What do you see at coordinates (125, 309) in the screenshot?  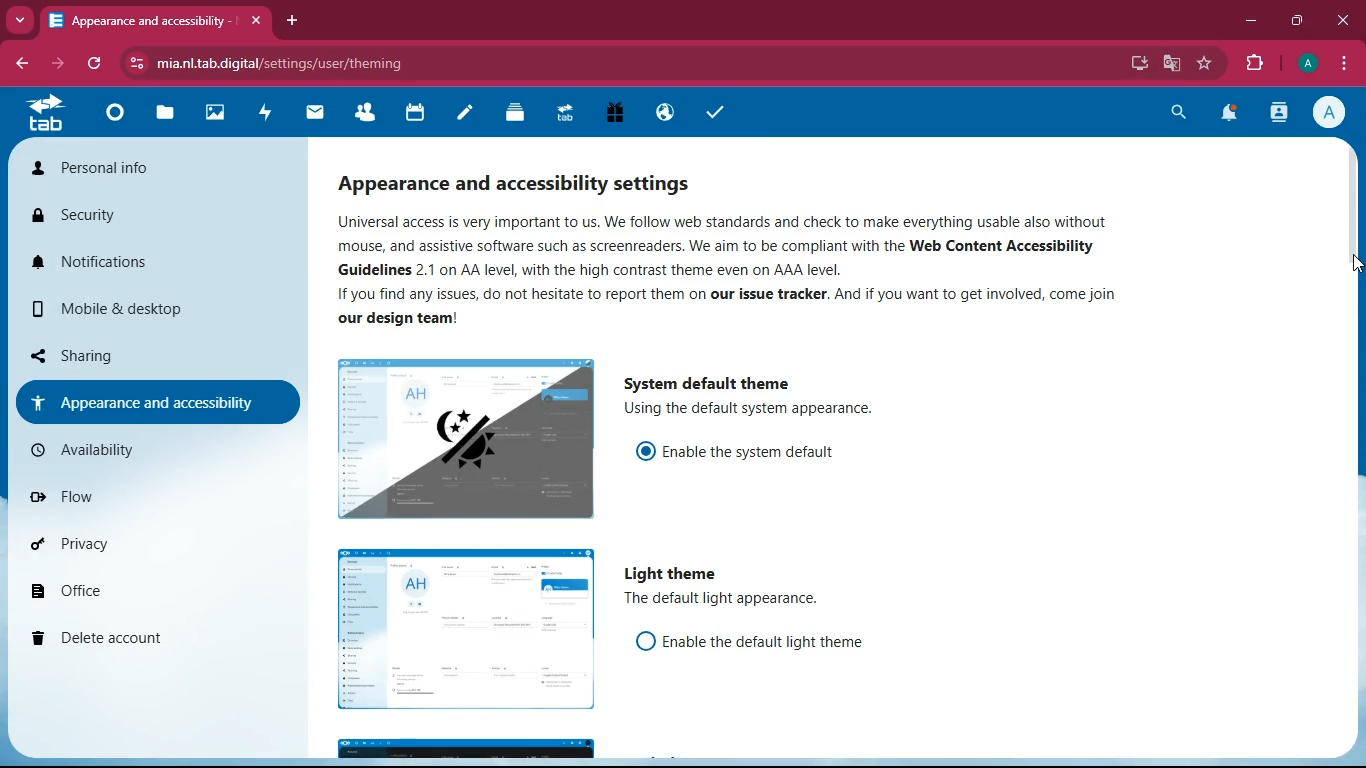 I see `mobile` at bounding box center [125, 309].